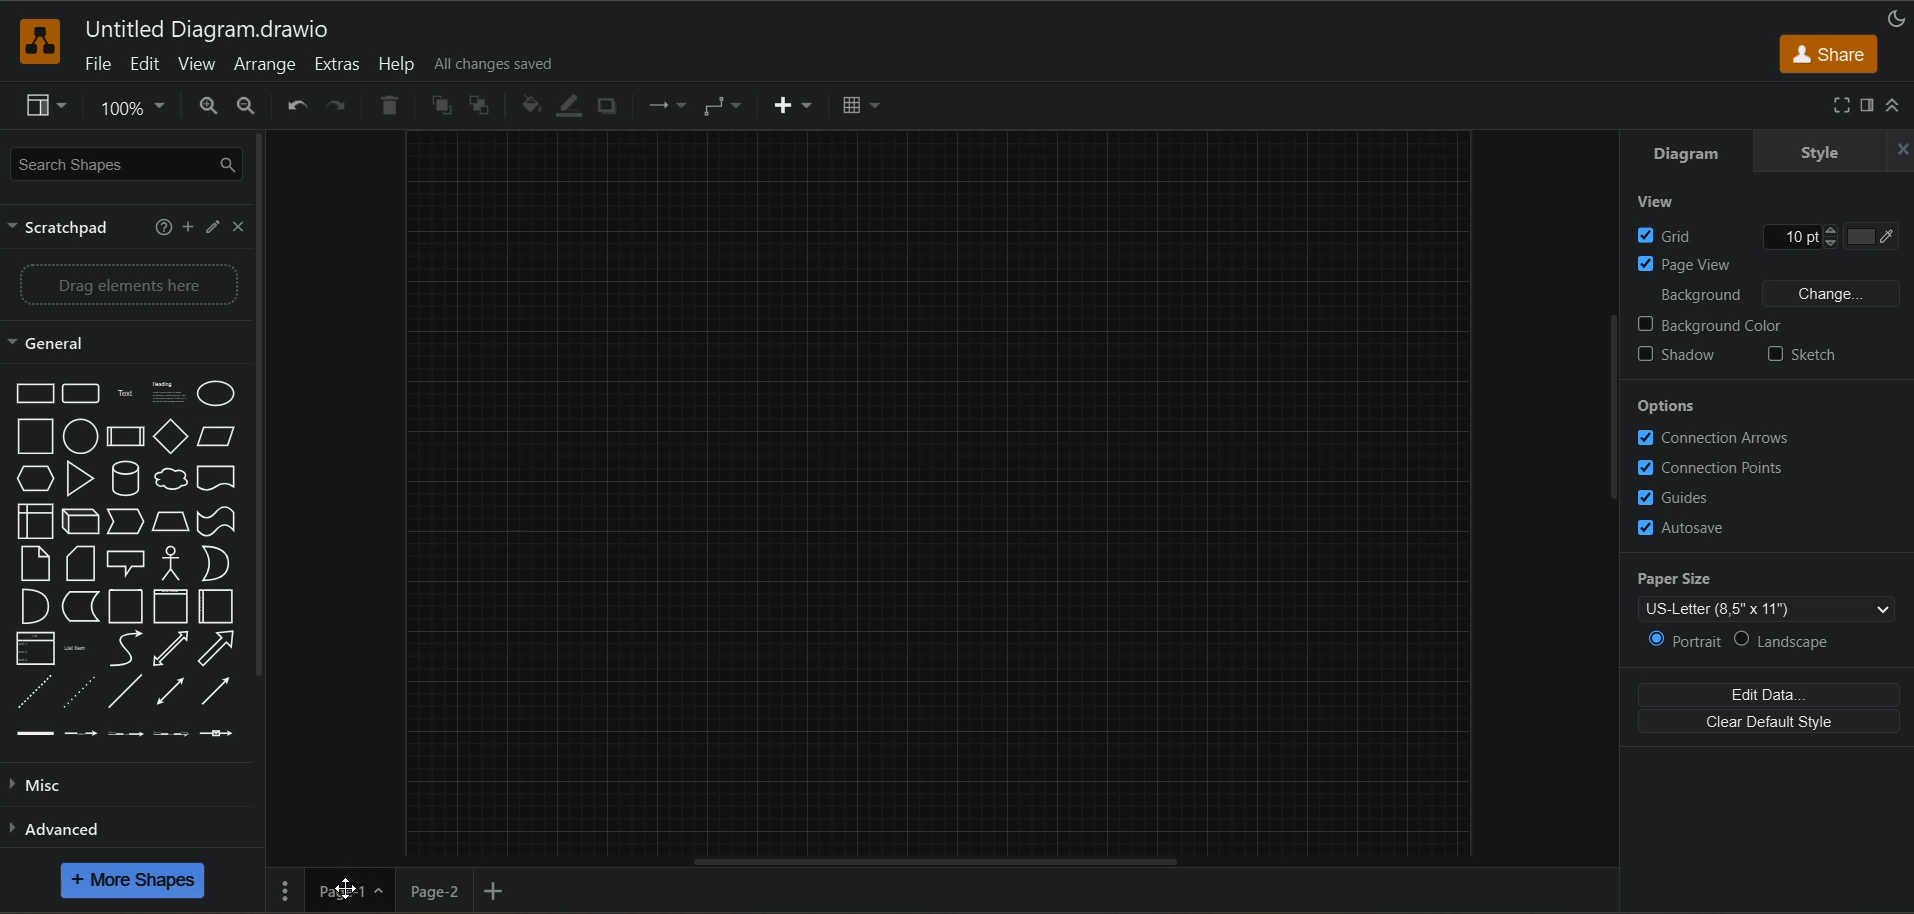 The height and width of the screenshot is (914, 1914). Describe the element at coordinates (41, 43) in the screenshot. I see `app logo` at that location.